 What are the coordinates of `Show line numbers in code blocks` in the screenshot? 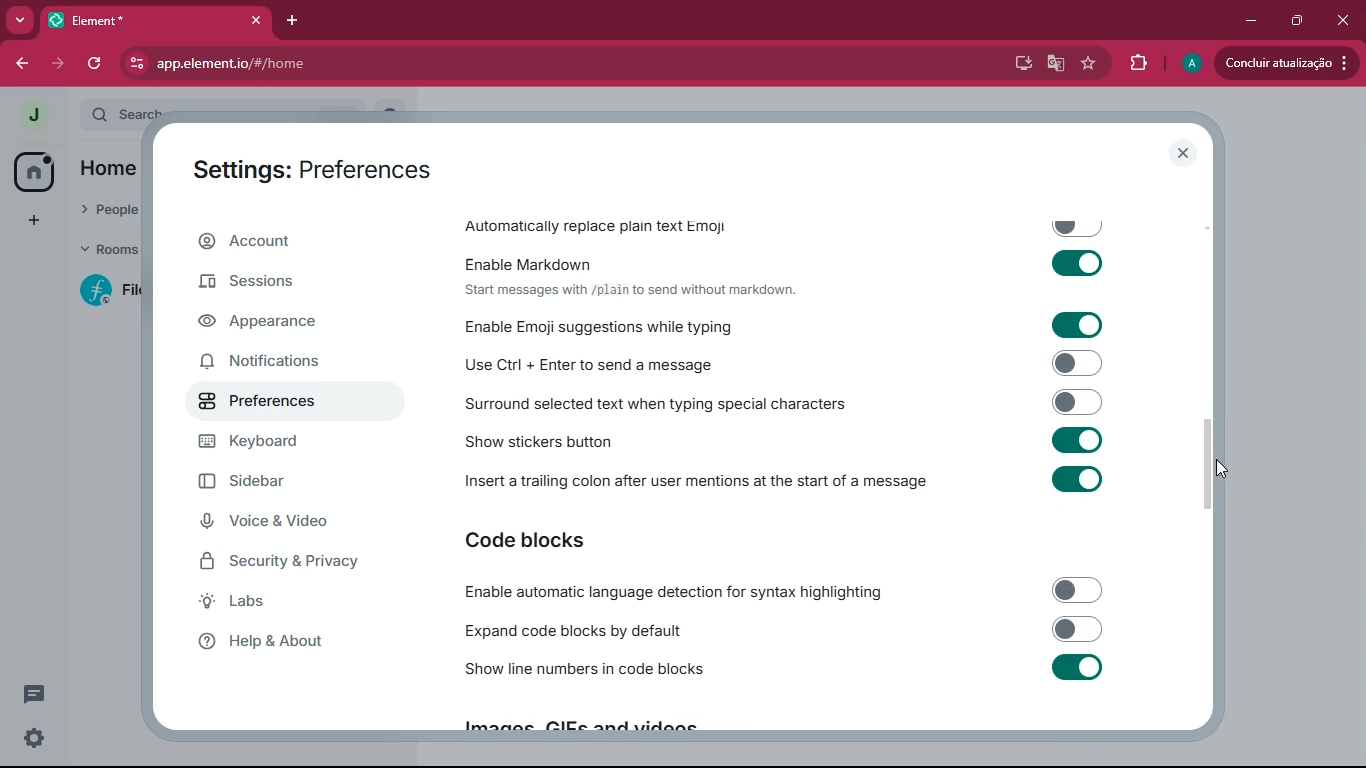 It's located at (785, 672).